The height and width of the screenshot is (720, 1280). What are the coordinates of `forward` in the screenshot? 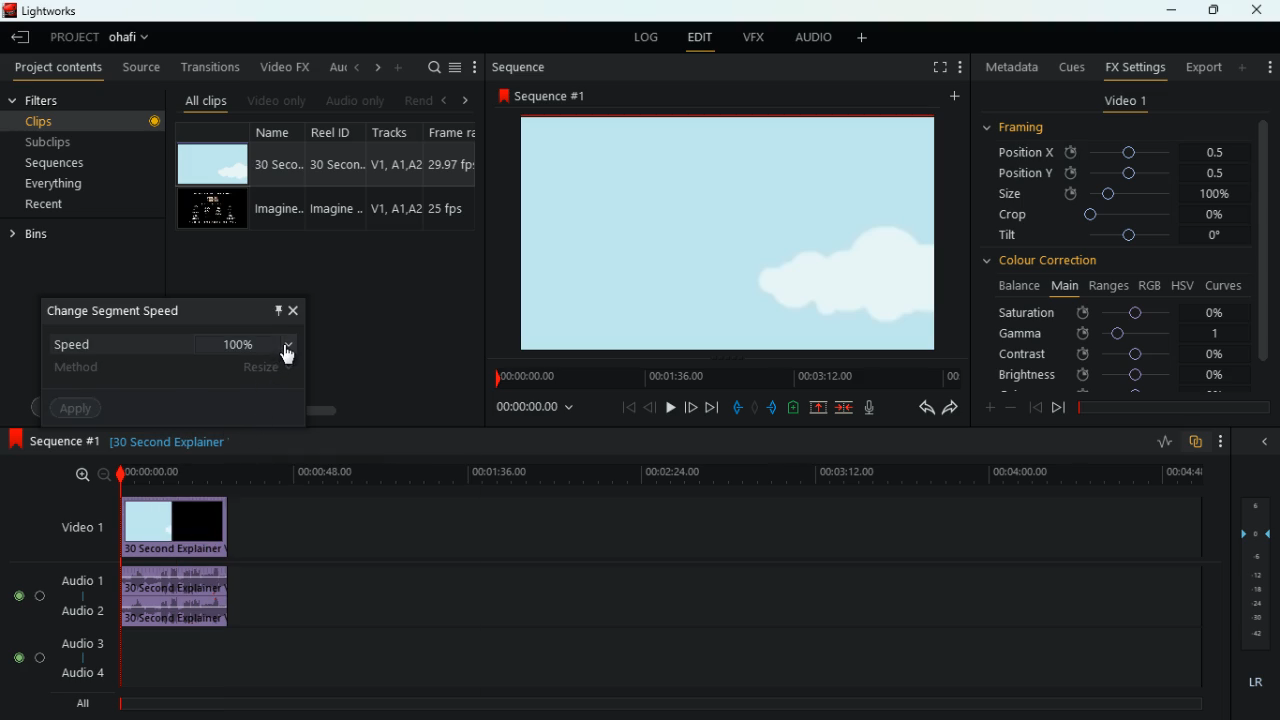 It's located at (691, 407).